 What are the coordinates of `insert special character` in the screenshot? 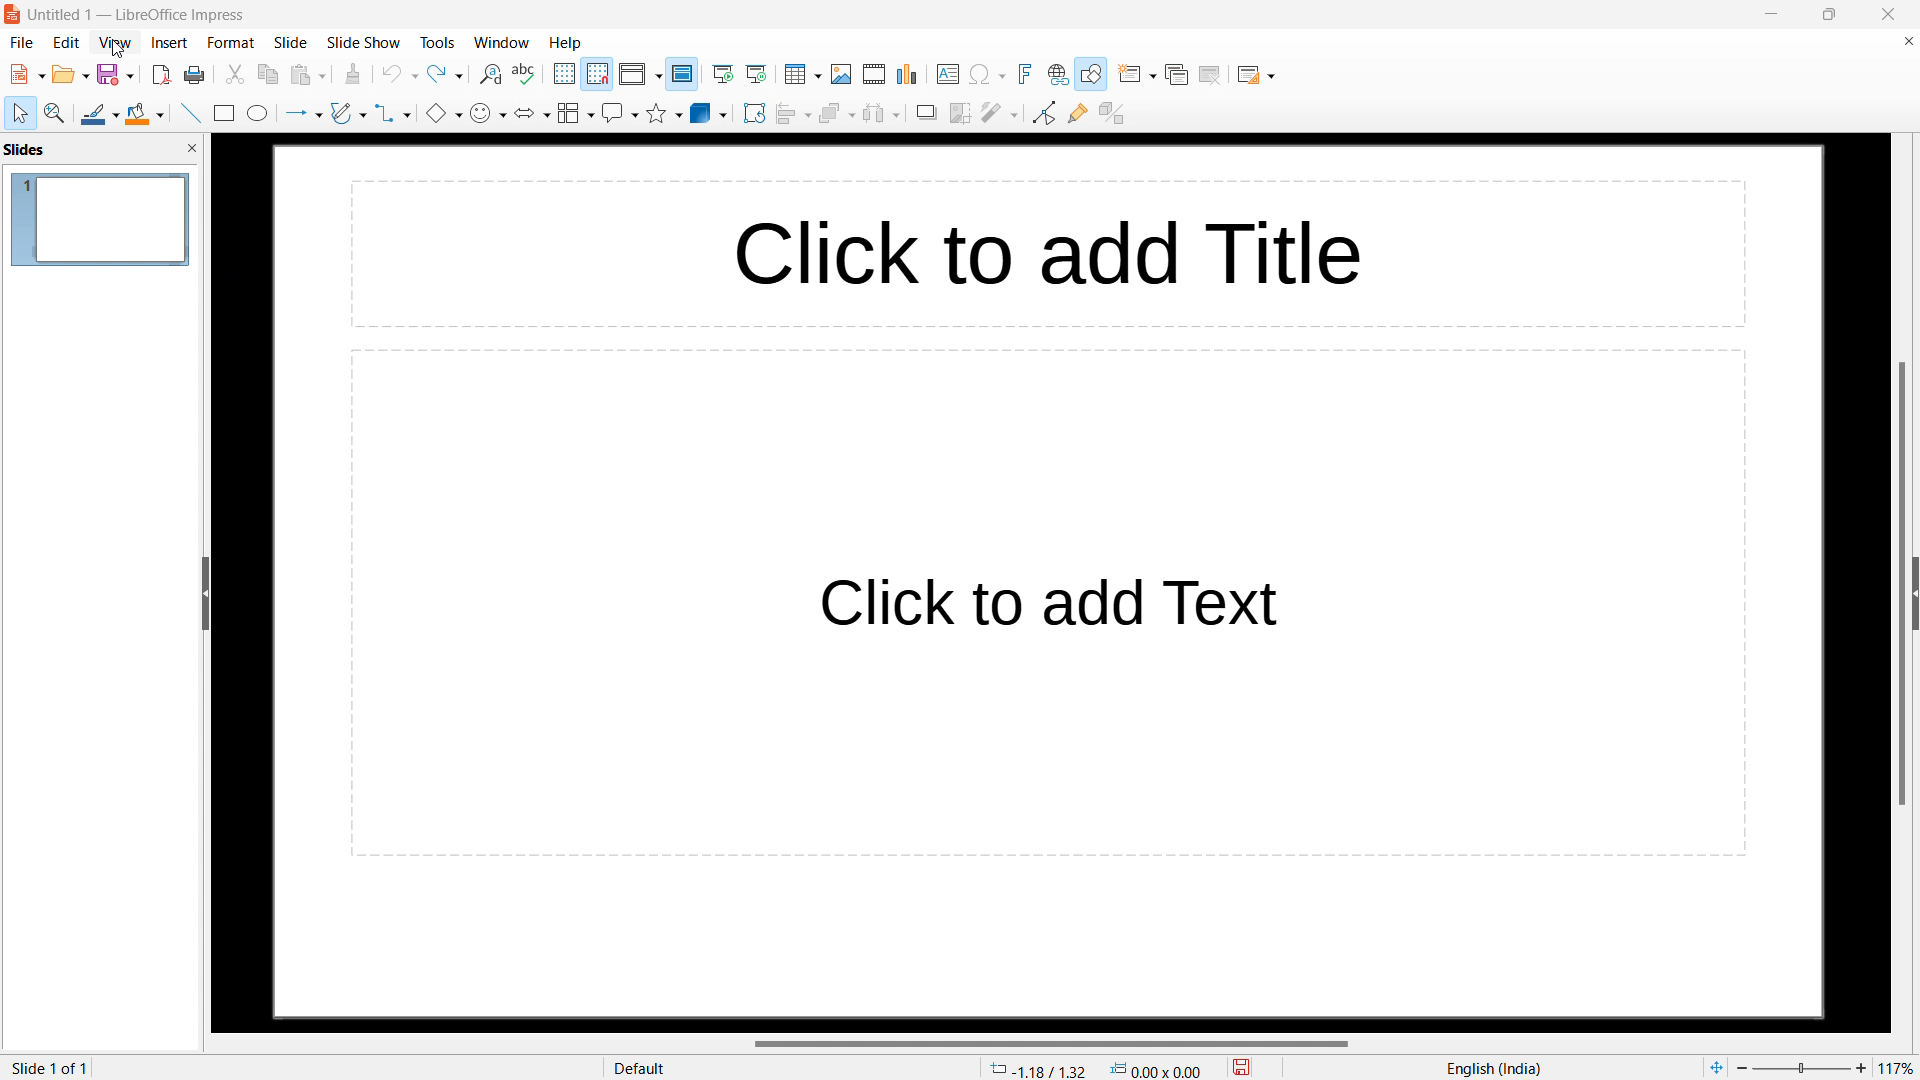 It's located at (987, 74).